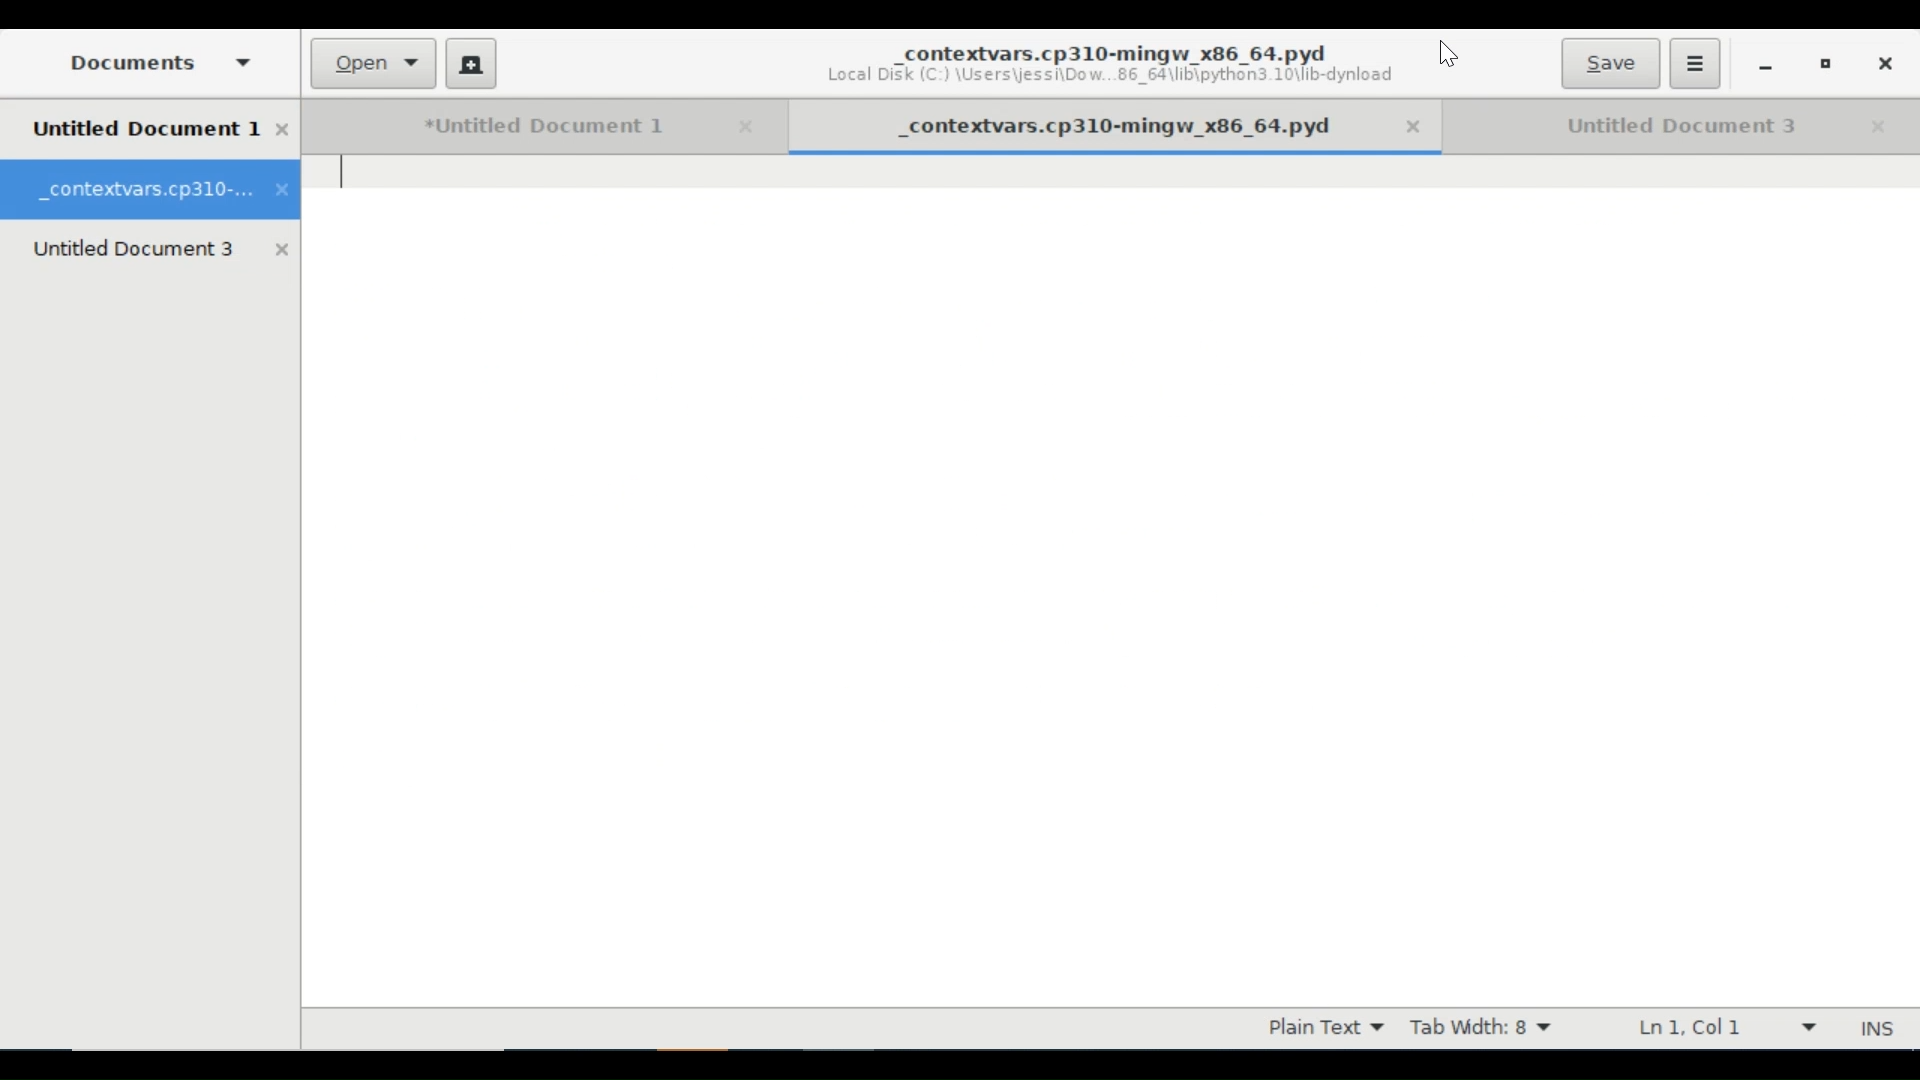 The image size is (1920, 1080). I want to click on restore, so click(1826, 67).